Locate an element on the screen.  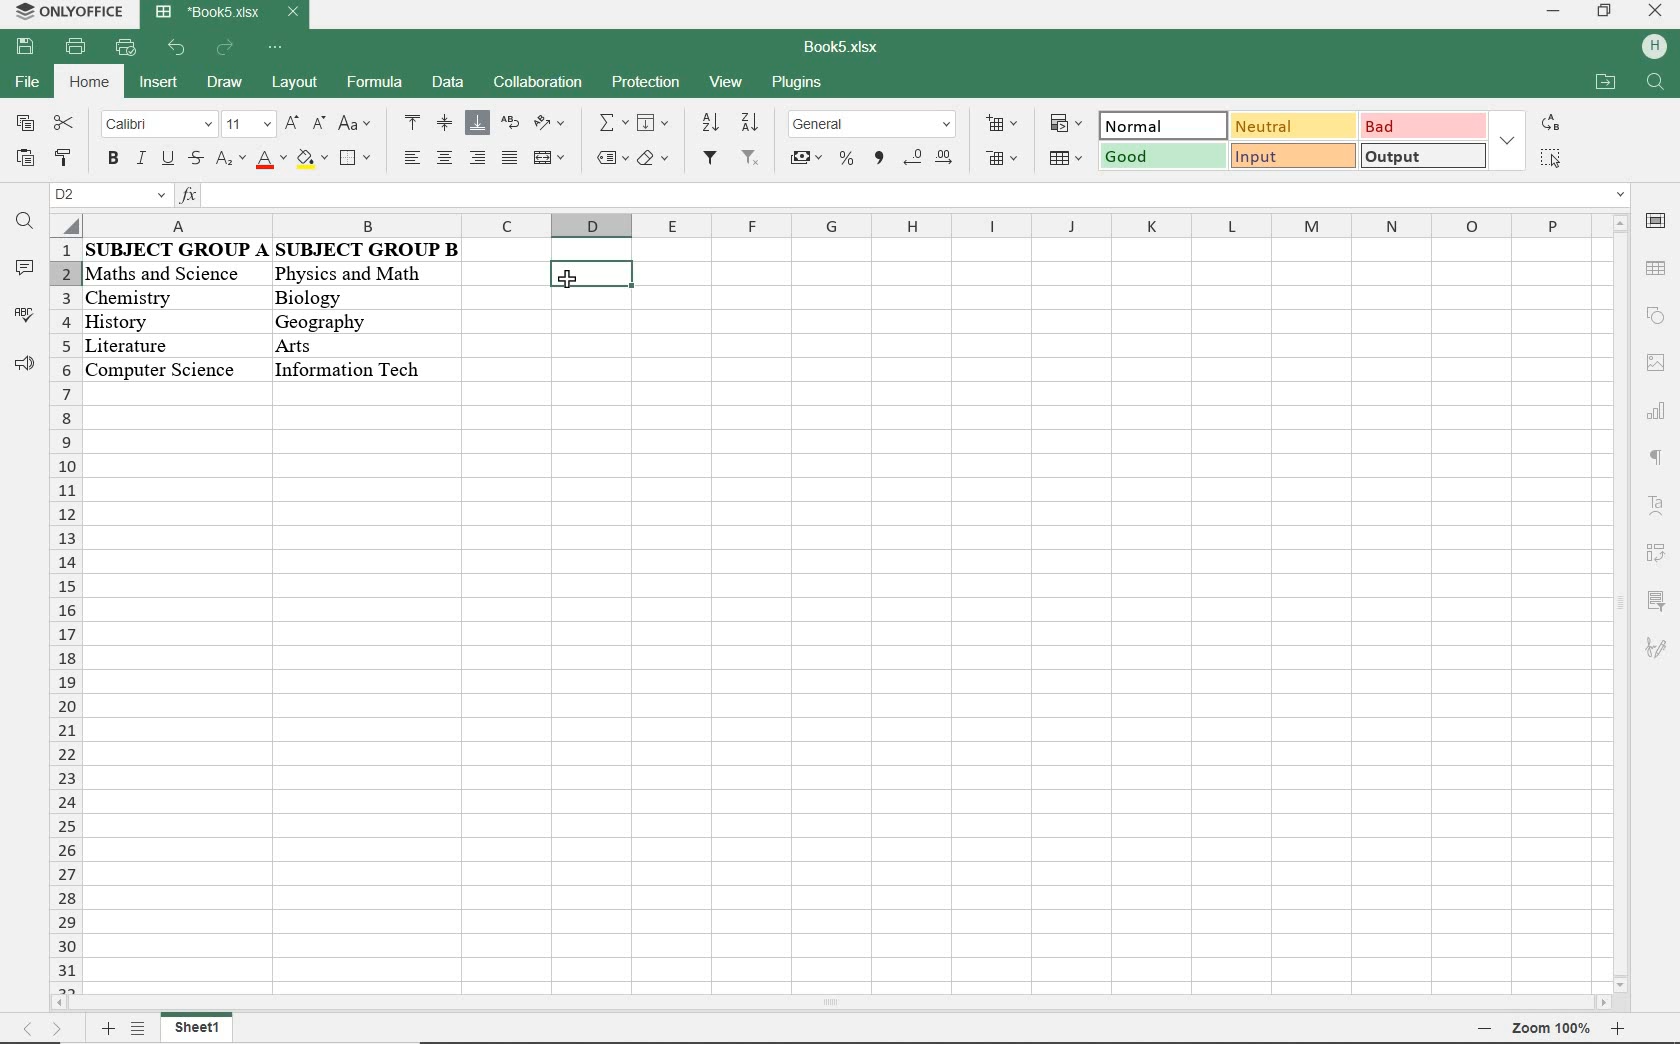
draw is located at coordinates (224, 82).